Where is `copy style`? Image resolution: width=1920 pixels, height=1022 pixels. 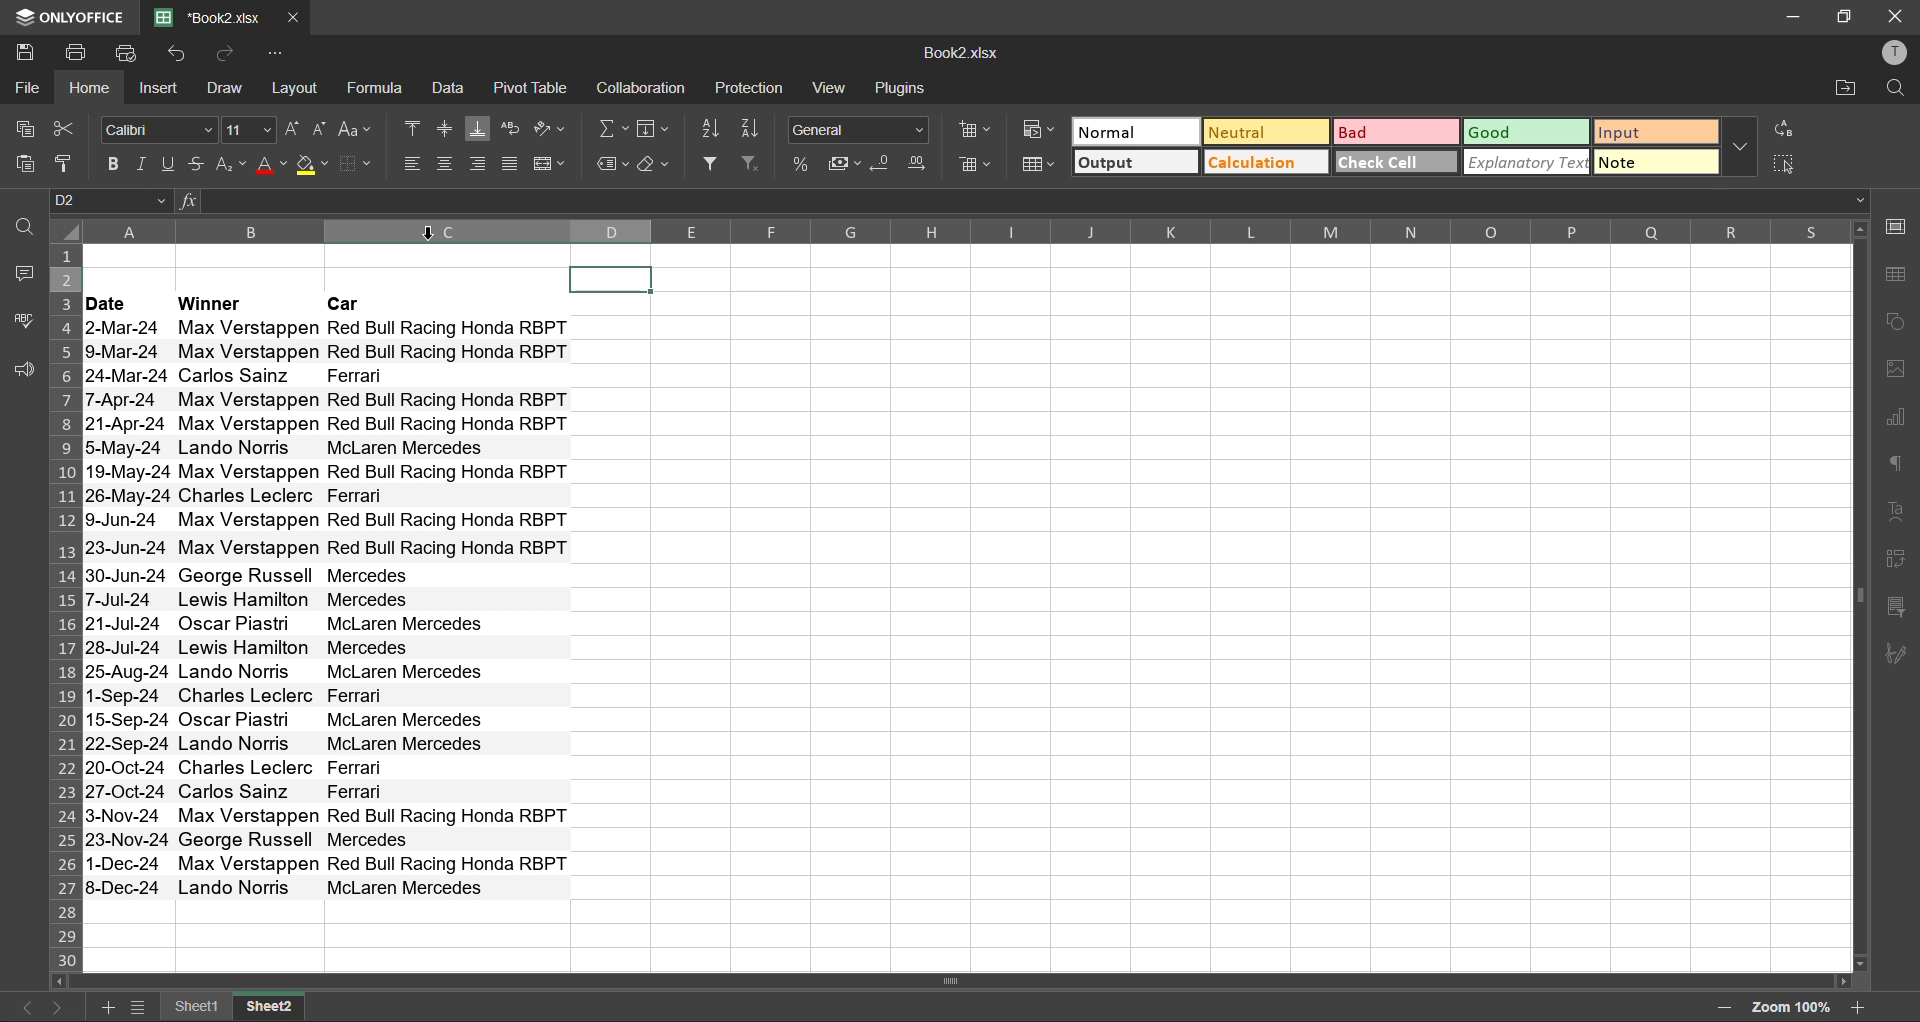 copy style is located at coordinates (71, 165).